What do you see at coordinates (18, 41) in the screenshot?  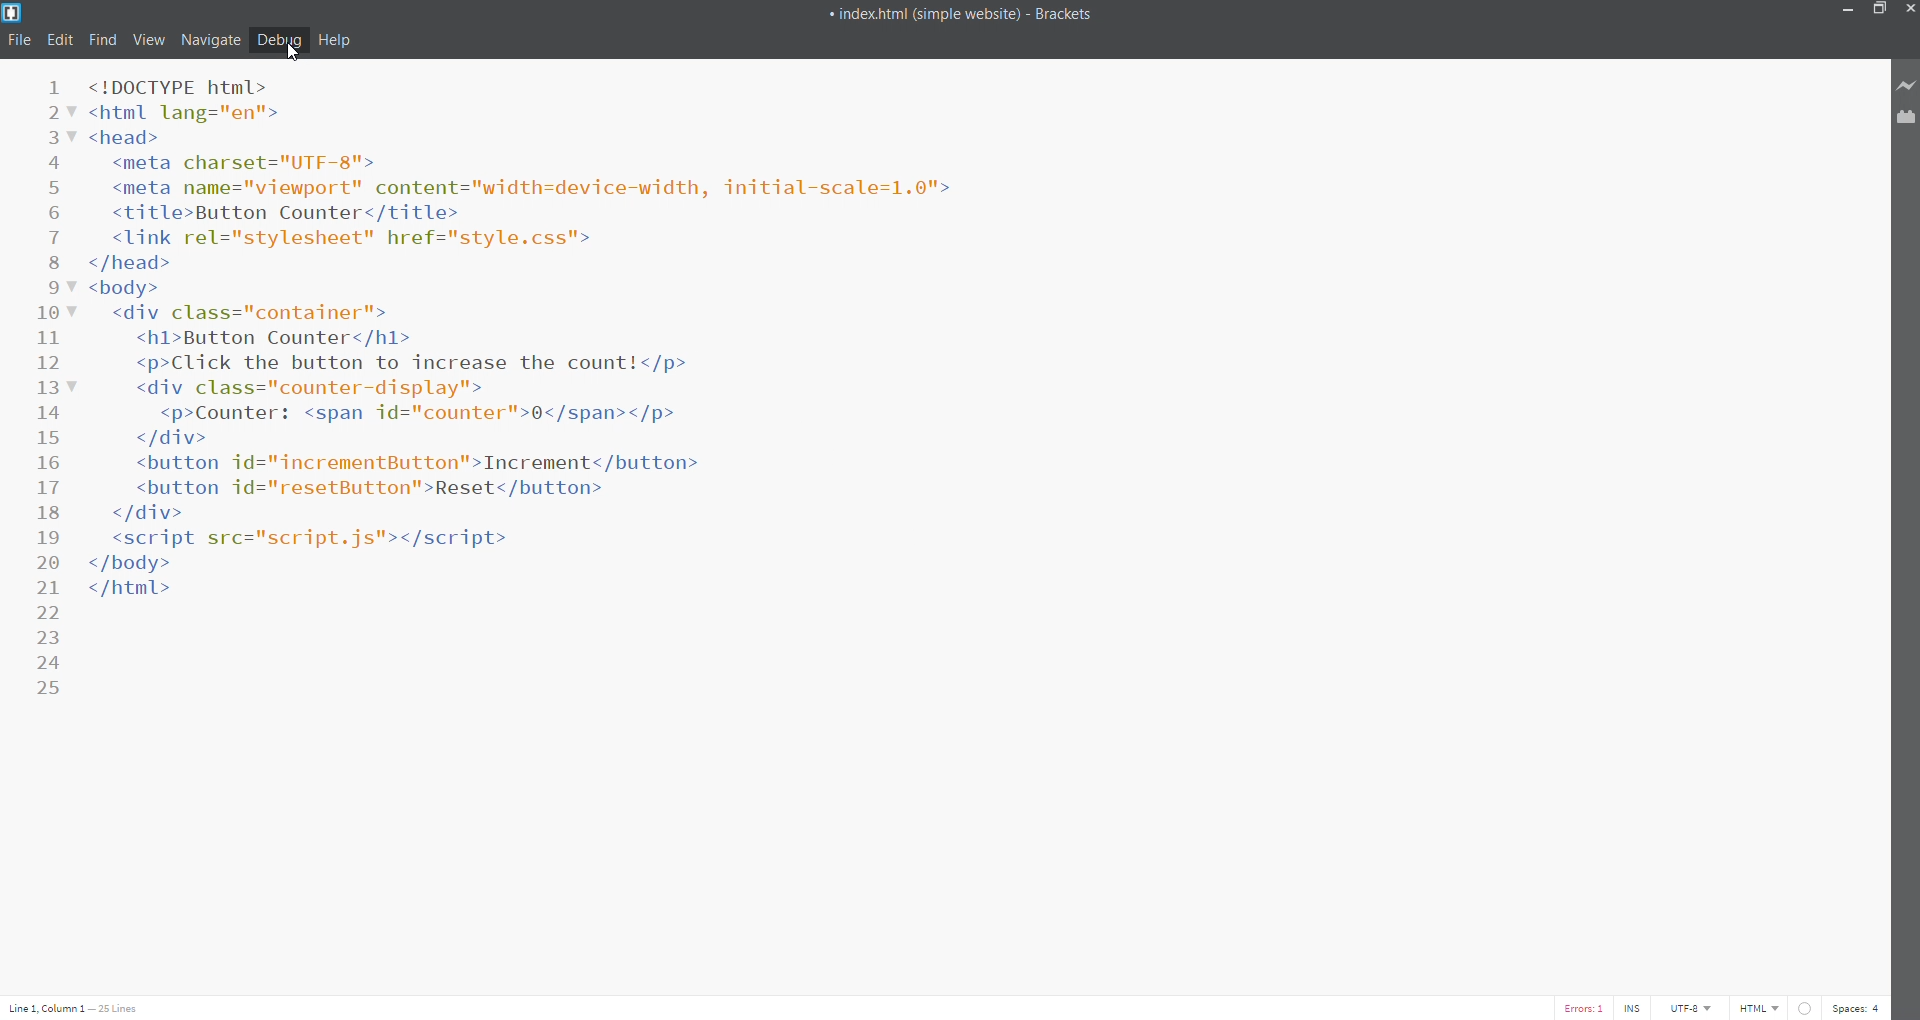 I see `file` at bounding box center [18, 41].